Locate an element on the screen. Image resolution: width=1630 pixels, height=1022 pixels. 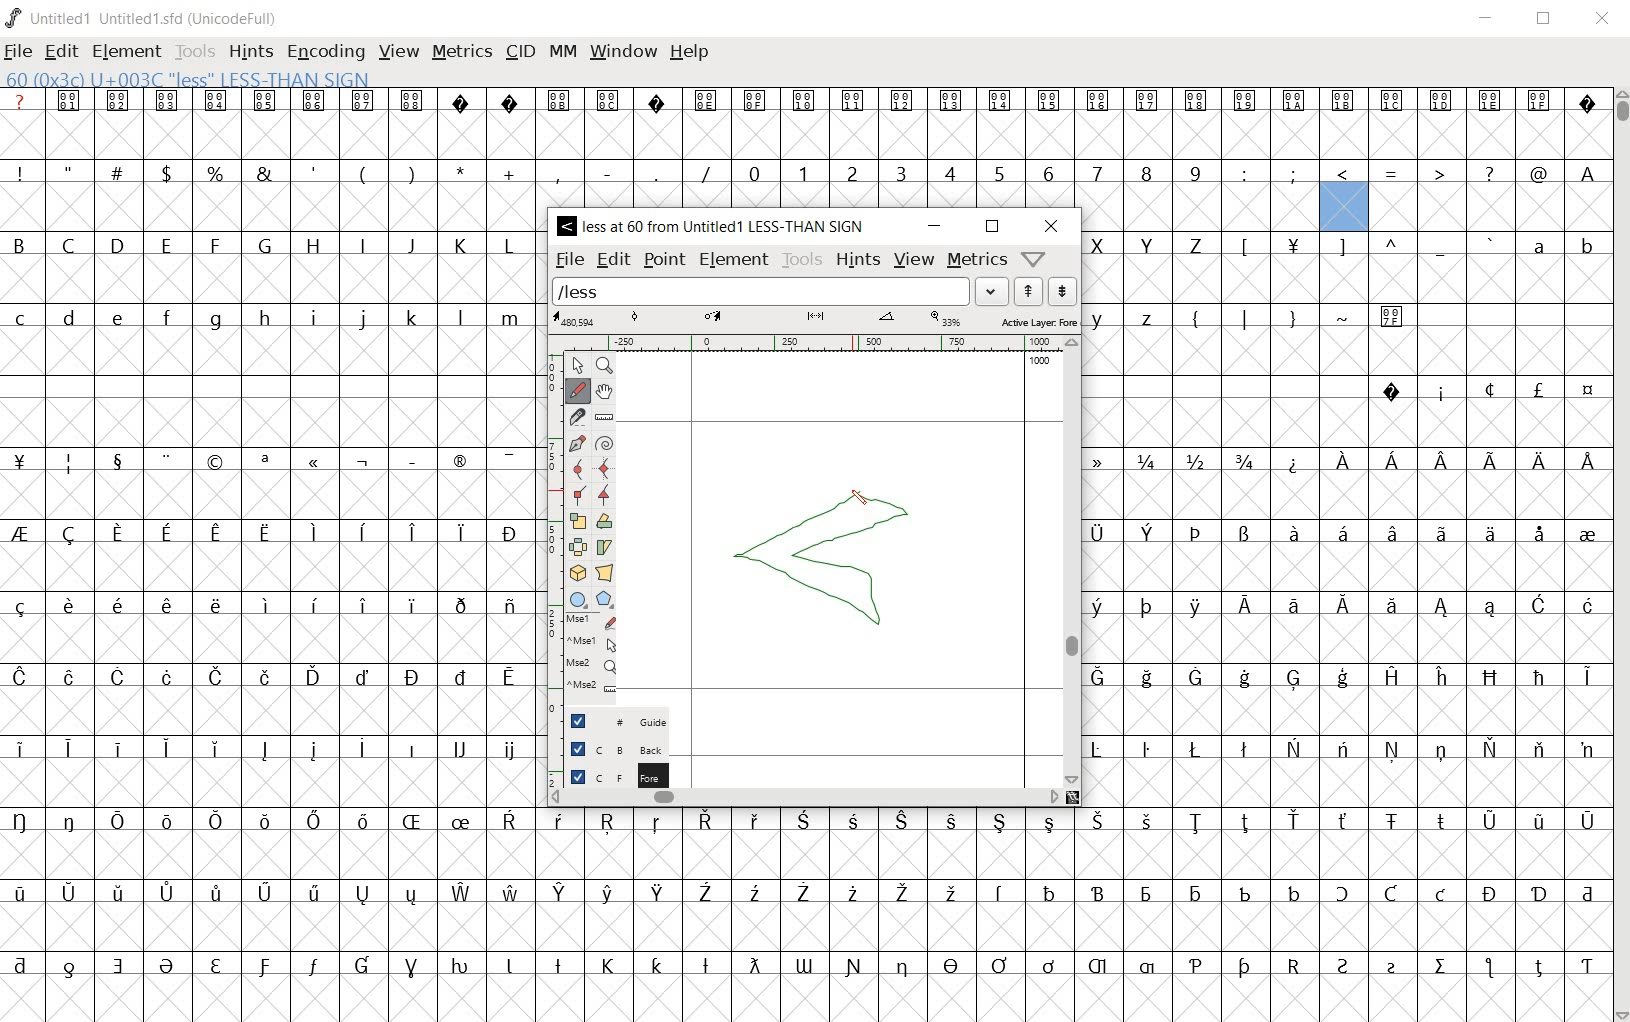
empty cells is located at coordinates (269, 207).